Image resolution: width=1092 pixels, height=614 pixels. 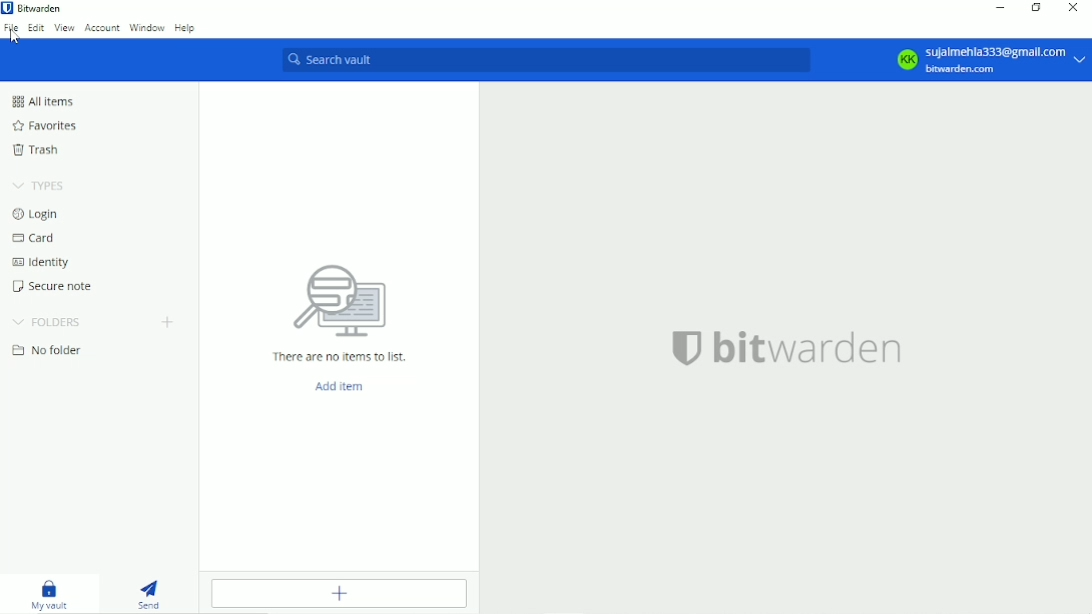 What do you see at coordinates (35, 239) in the screenshot?
I see `Card` at bounding box center [35, 239].